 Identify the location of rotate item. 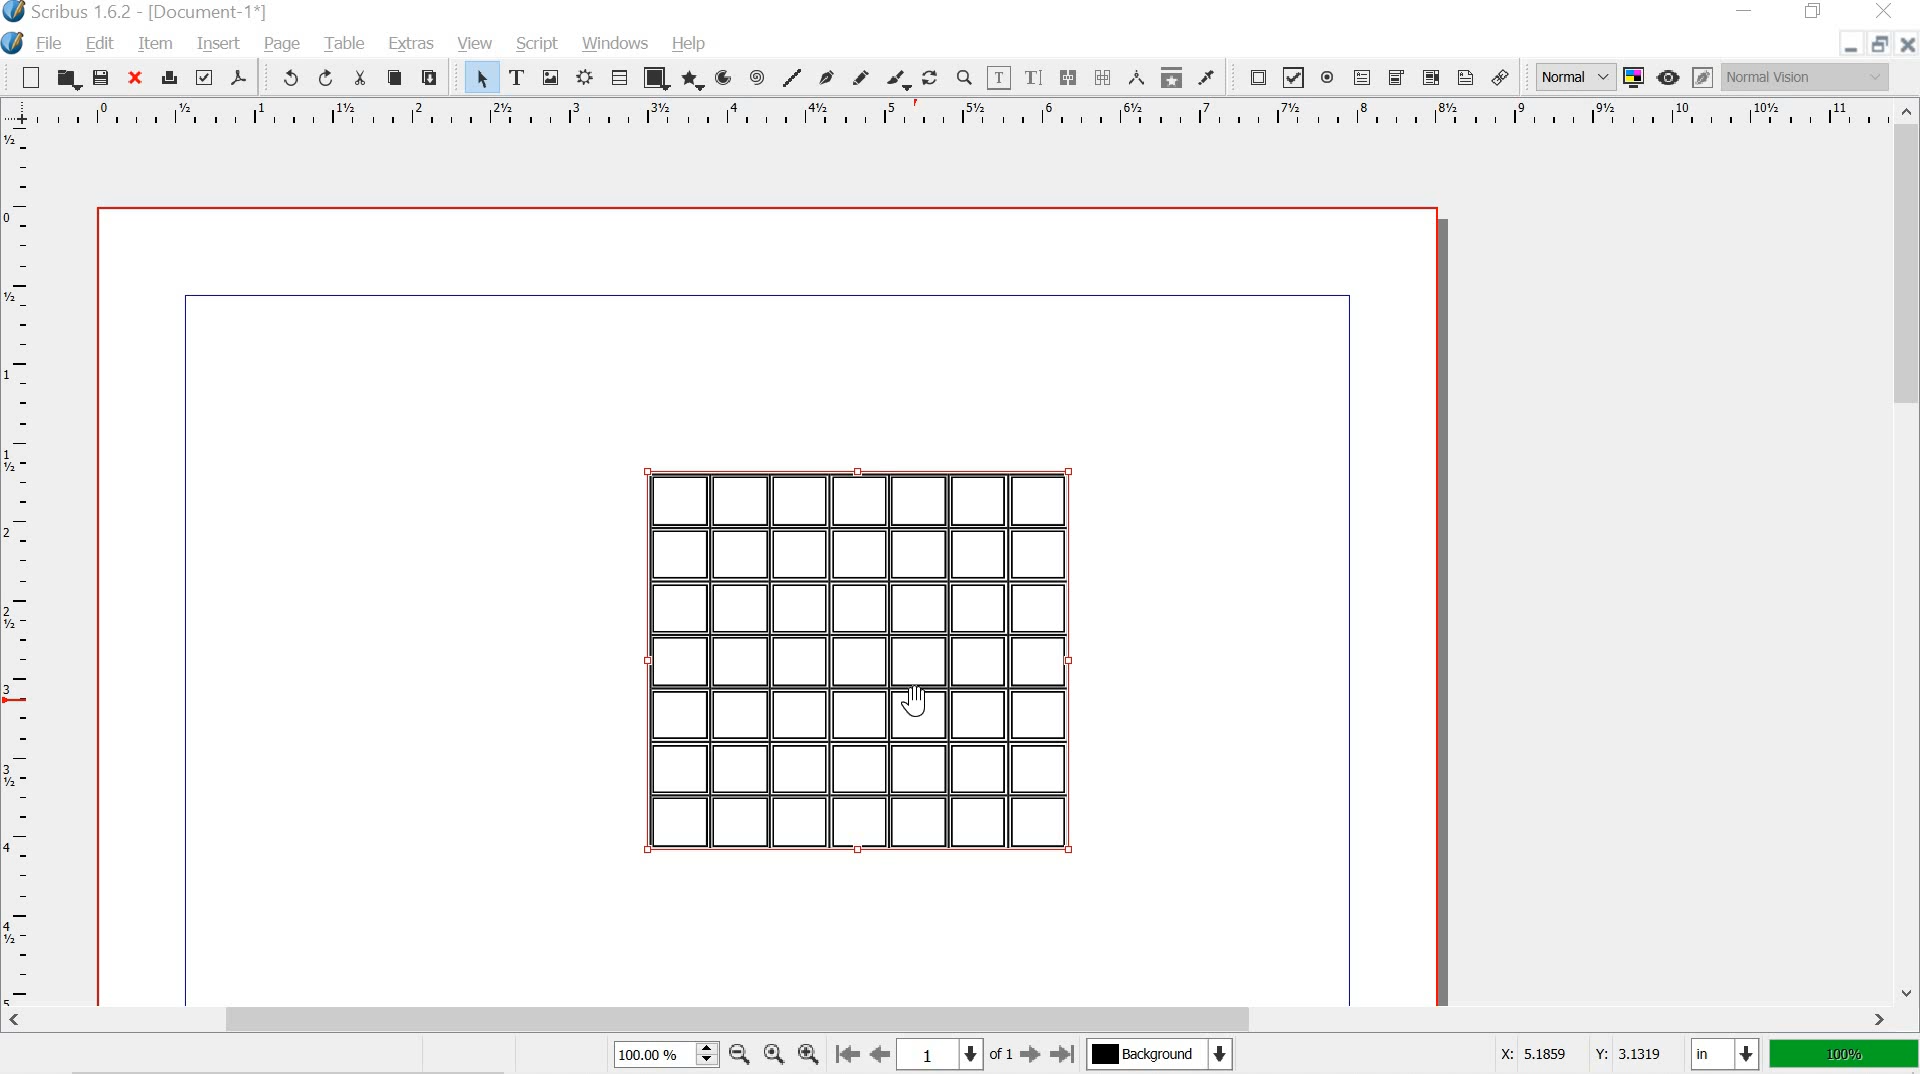
(928, 78).